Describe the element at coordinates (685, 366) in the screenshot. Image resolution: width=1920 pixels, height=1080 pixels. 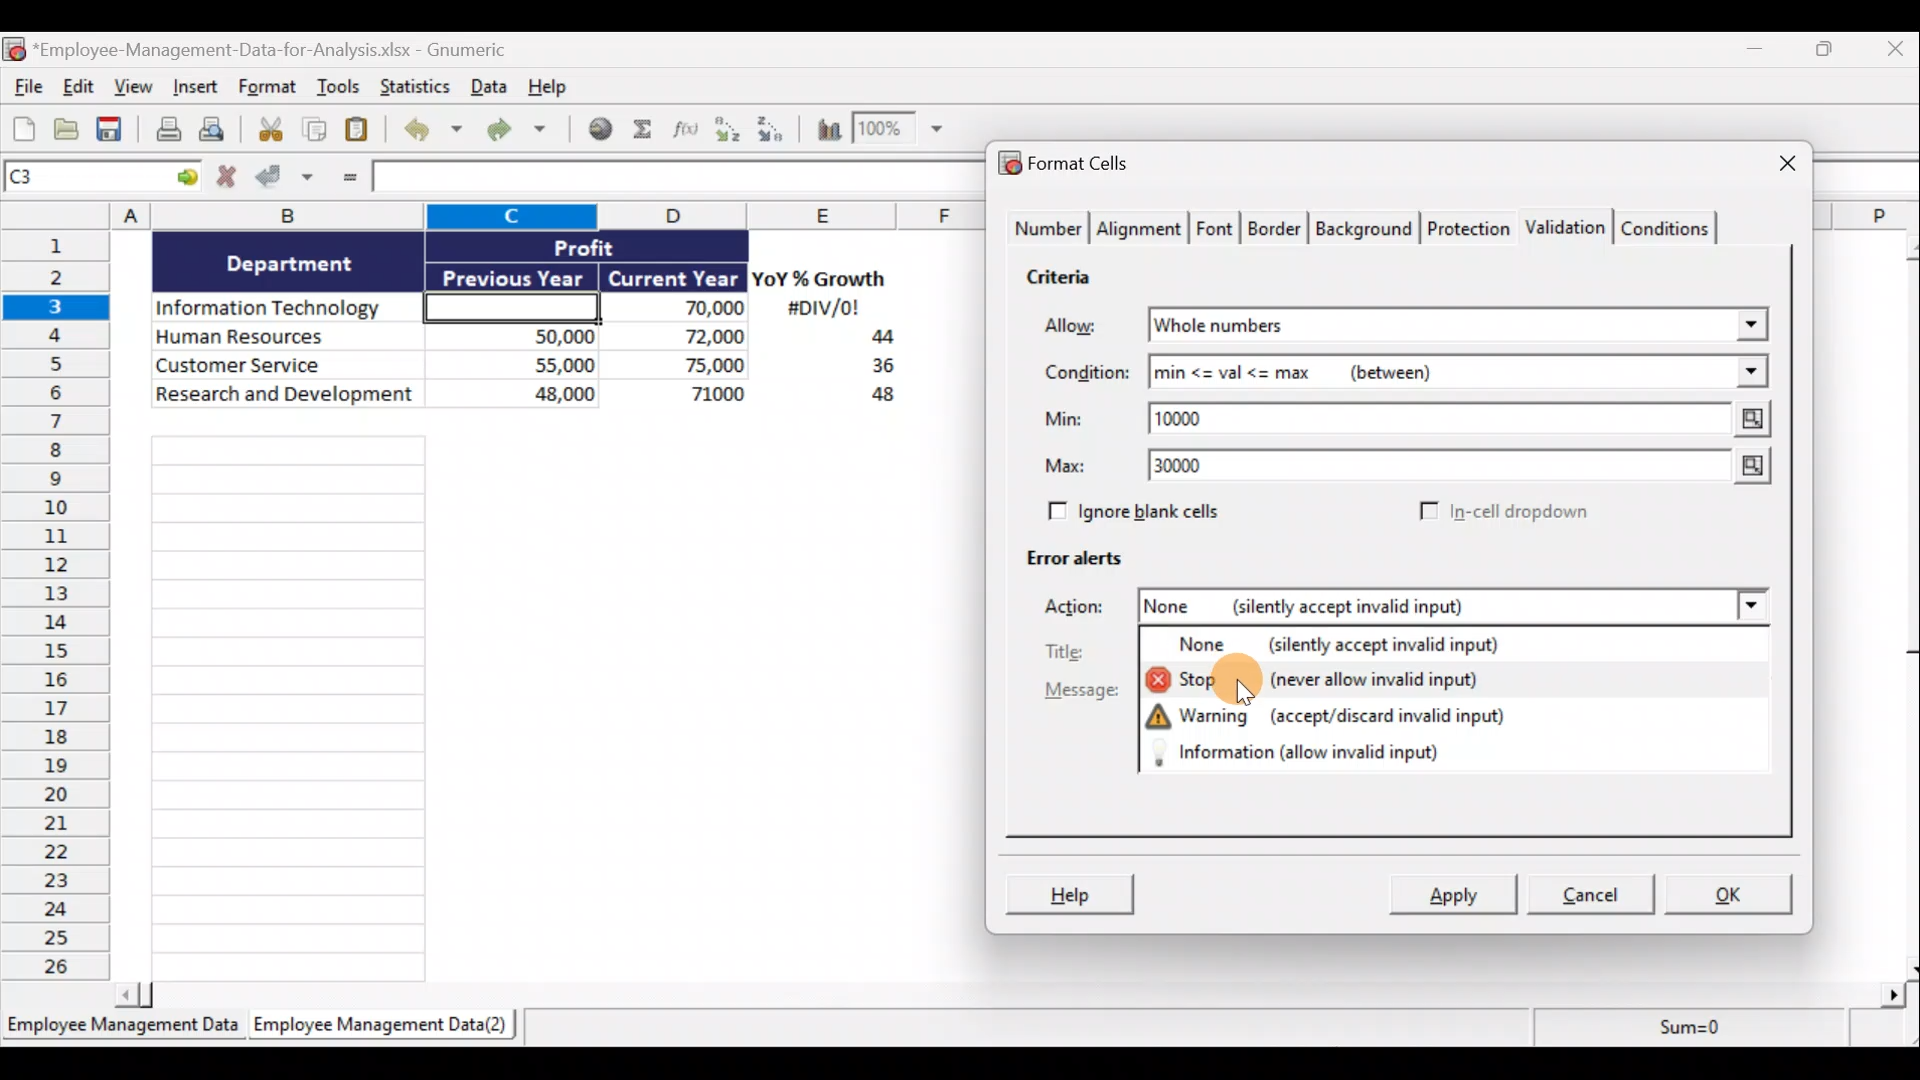
I see `75,000` at that location.